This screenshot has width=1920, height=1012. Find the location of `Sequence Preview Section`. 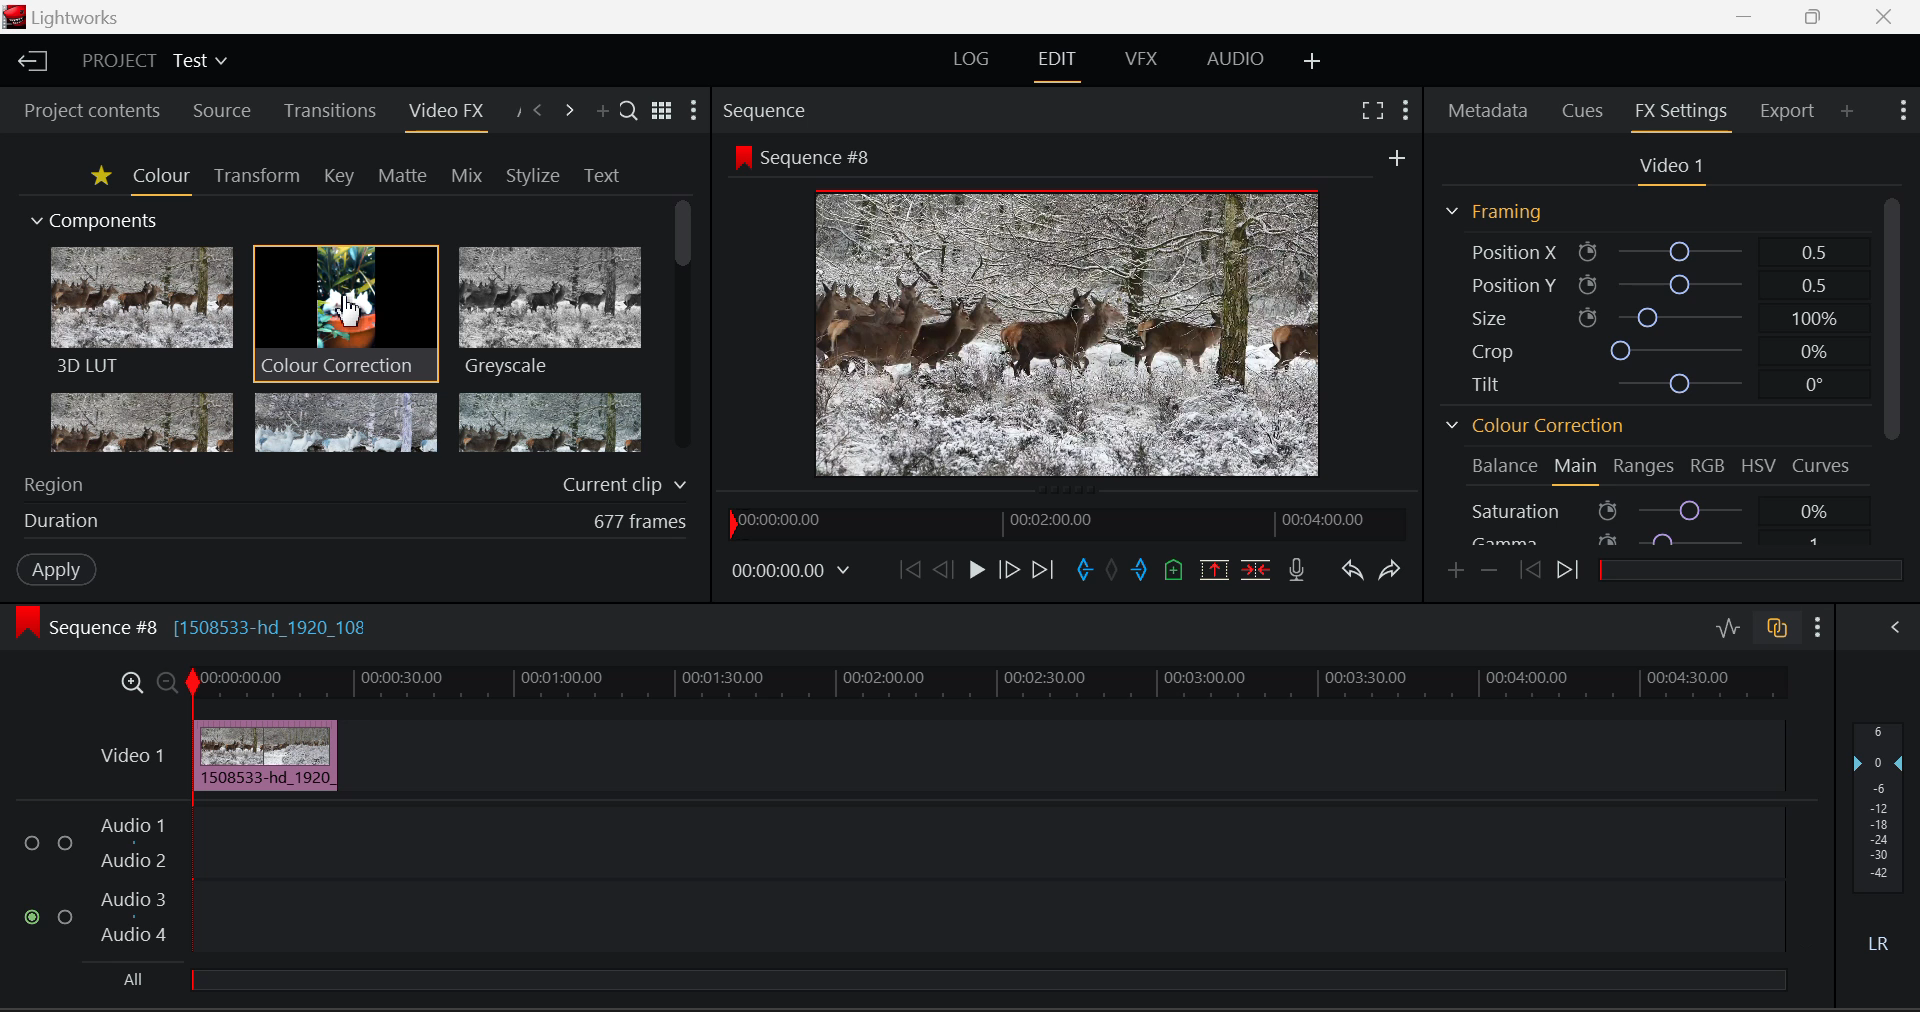

Sequence Preview Section is located at coordinates (769, 112).